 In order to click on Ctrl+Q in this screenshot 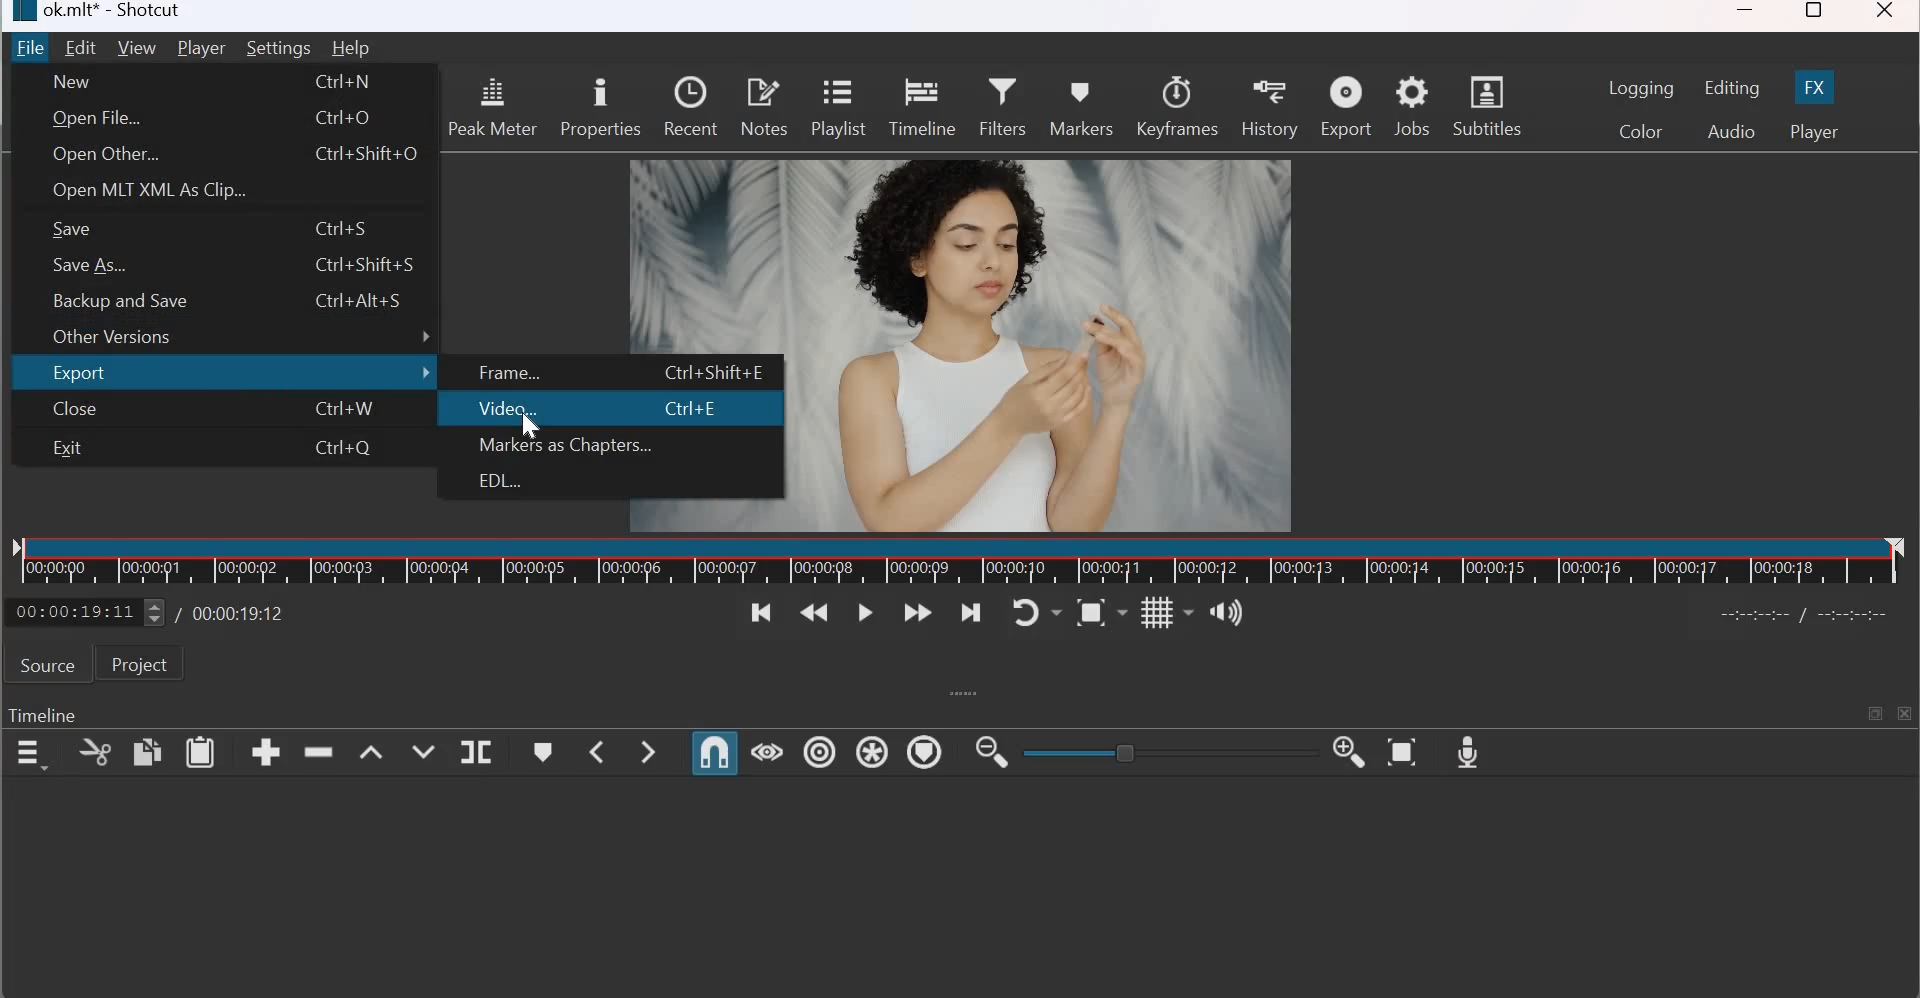, I will do `click(351, 448)`.